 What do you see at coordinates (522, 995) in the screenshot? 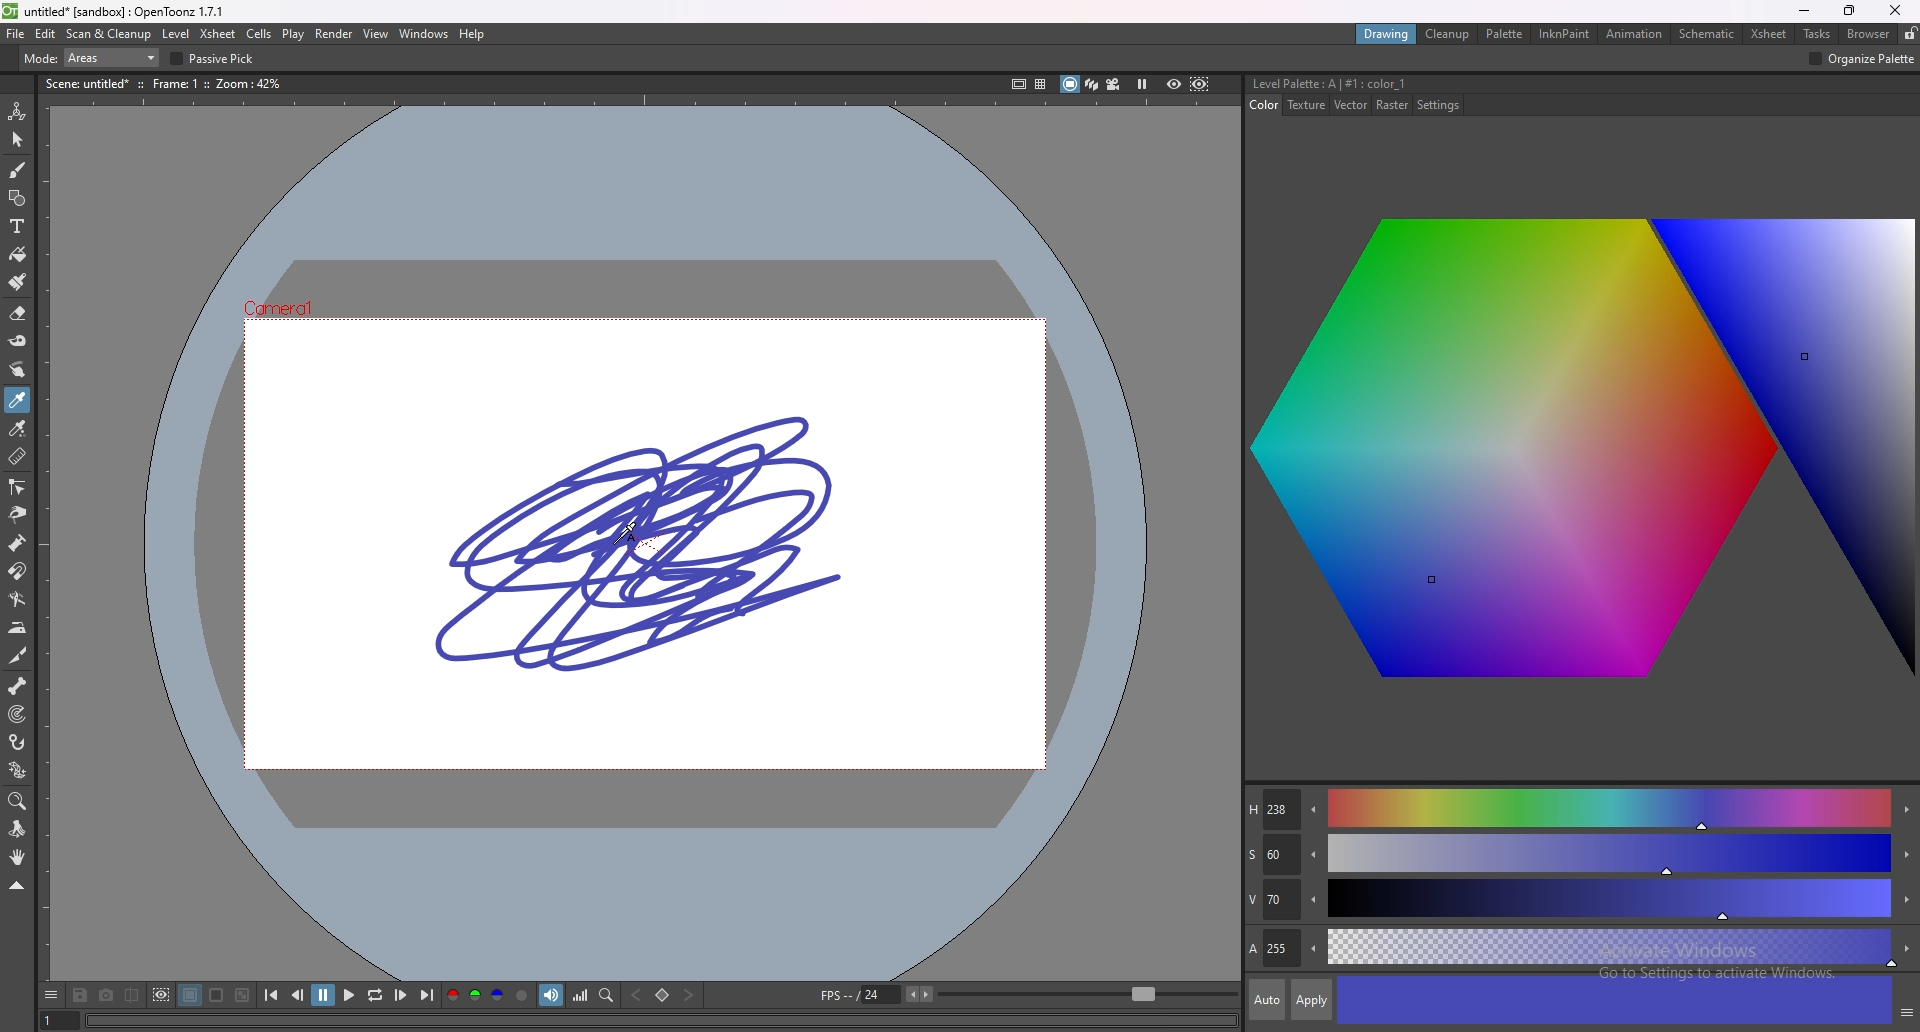
I see `alpha channel` at bounding box center [522, 995].